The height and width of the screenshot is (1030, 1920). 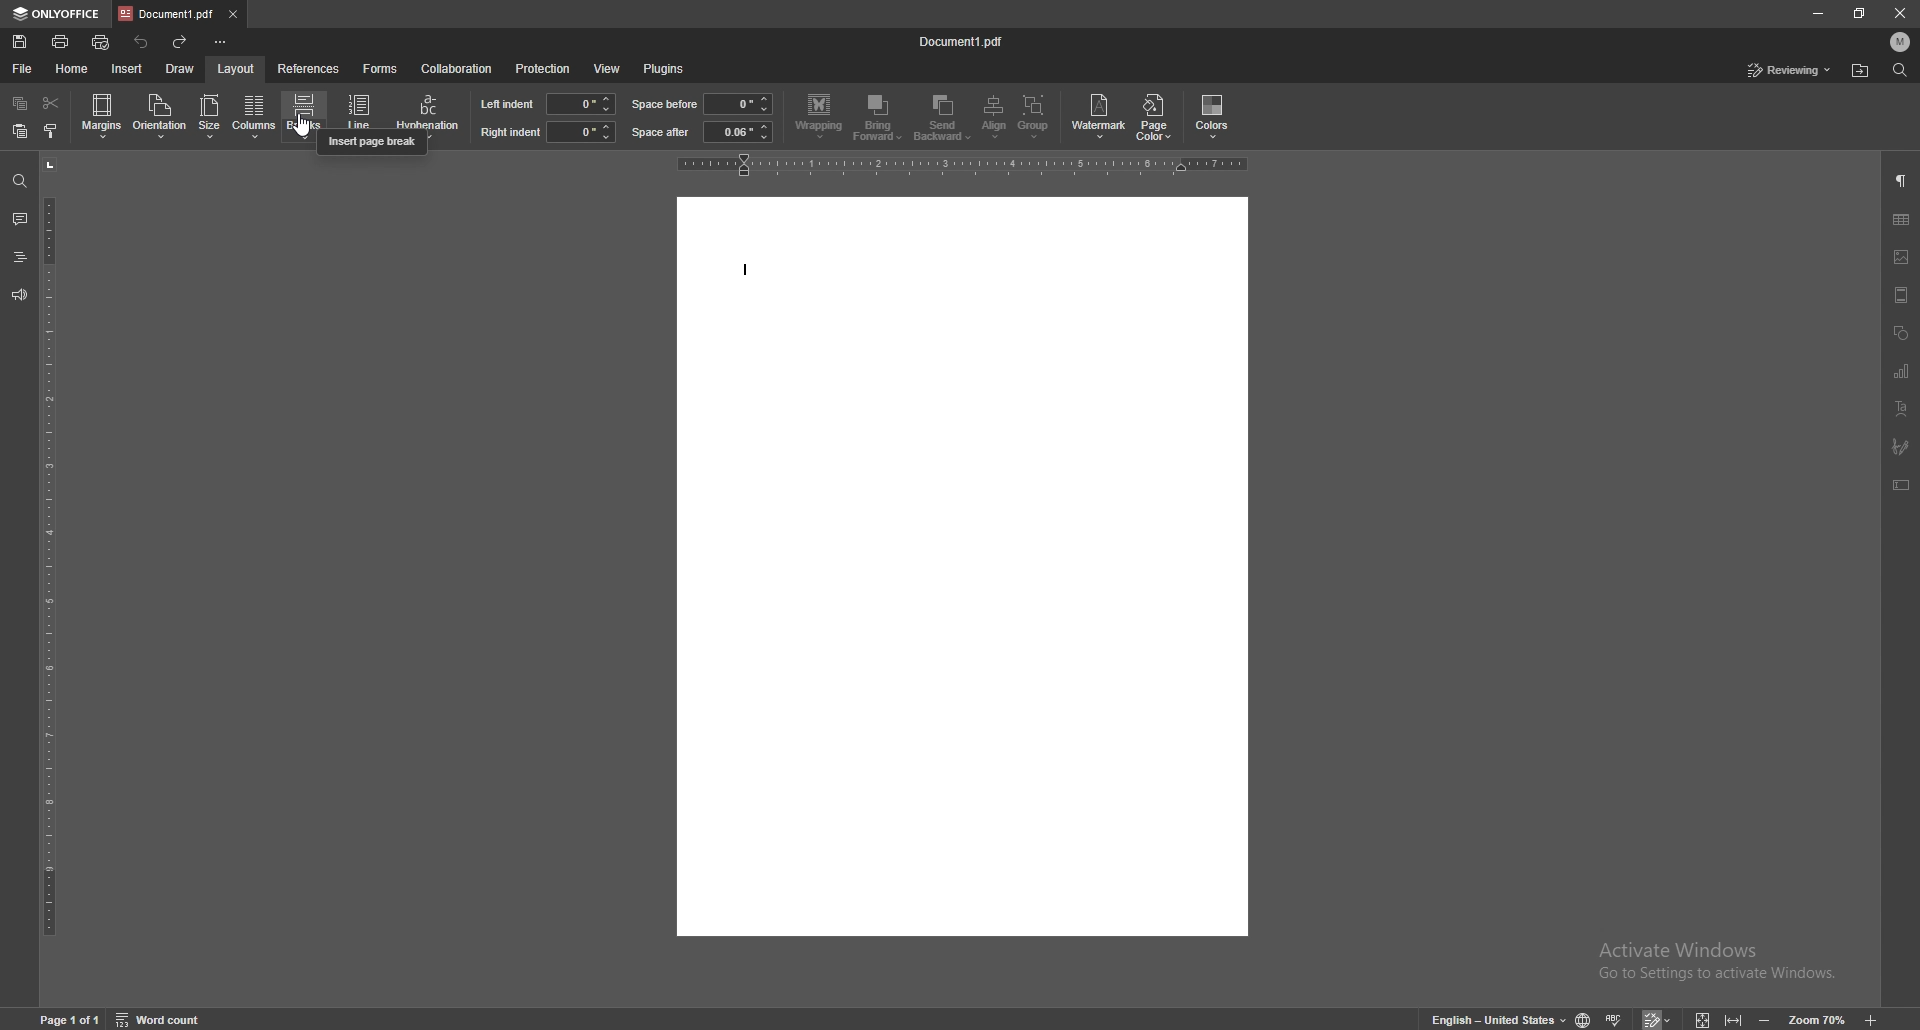 What do you see at coordinates (74, 68) in the screenshot?
I see `home` at bounding box center [74, 68].